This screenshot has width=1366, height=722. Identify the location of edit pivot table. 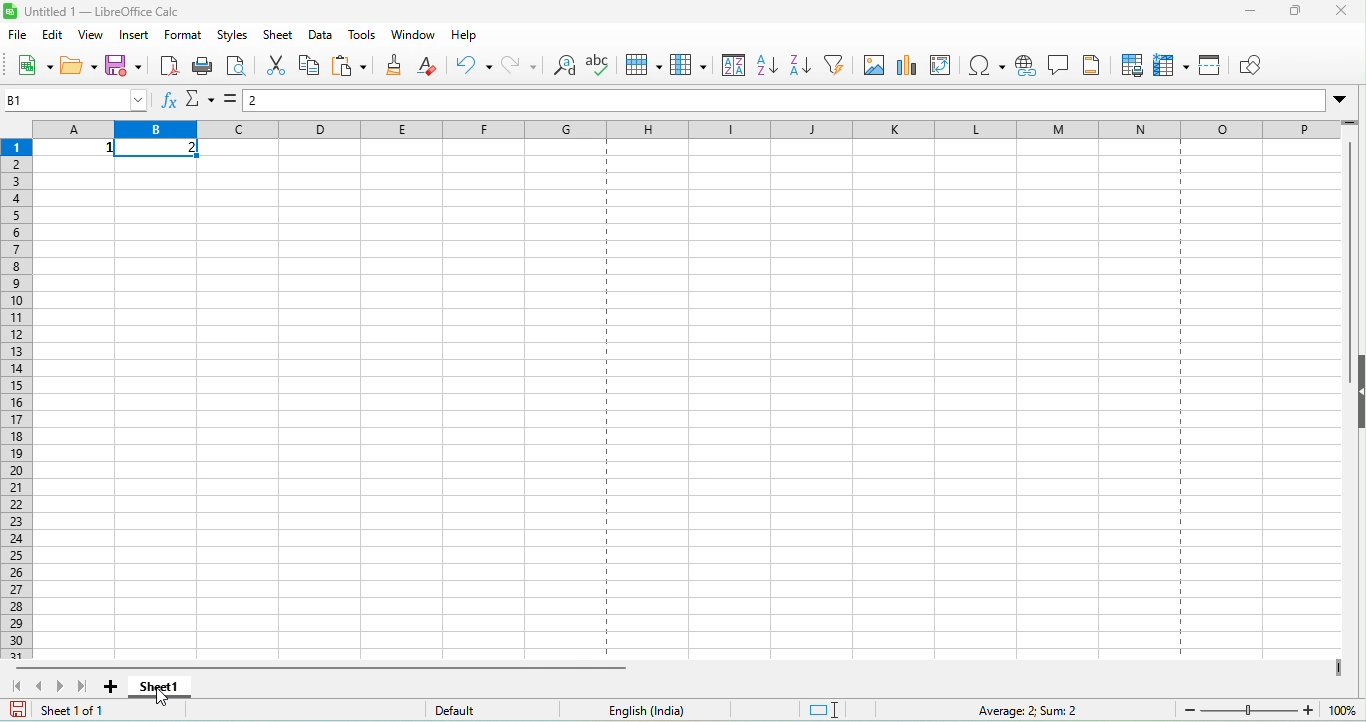
(945, 70).